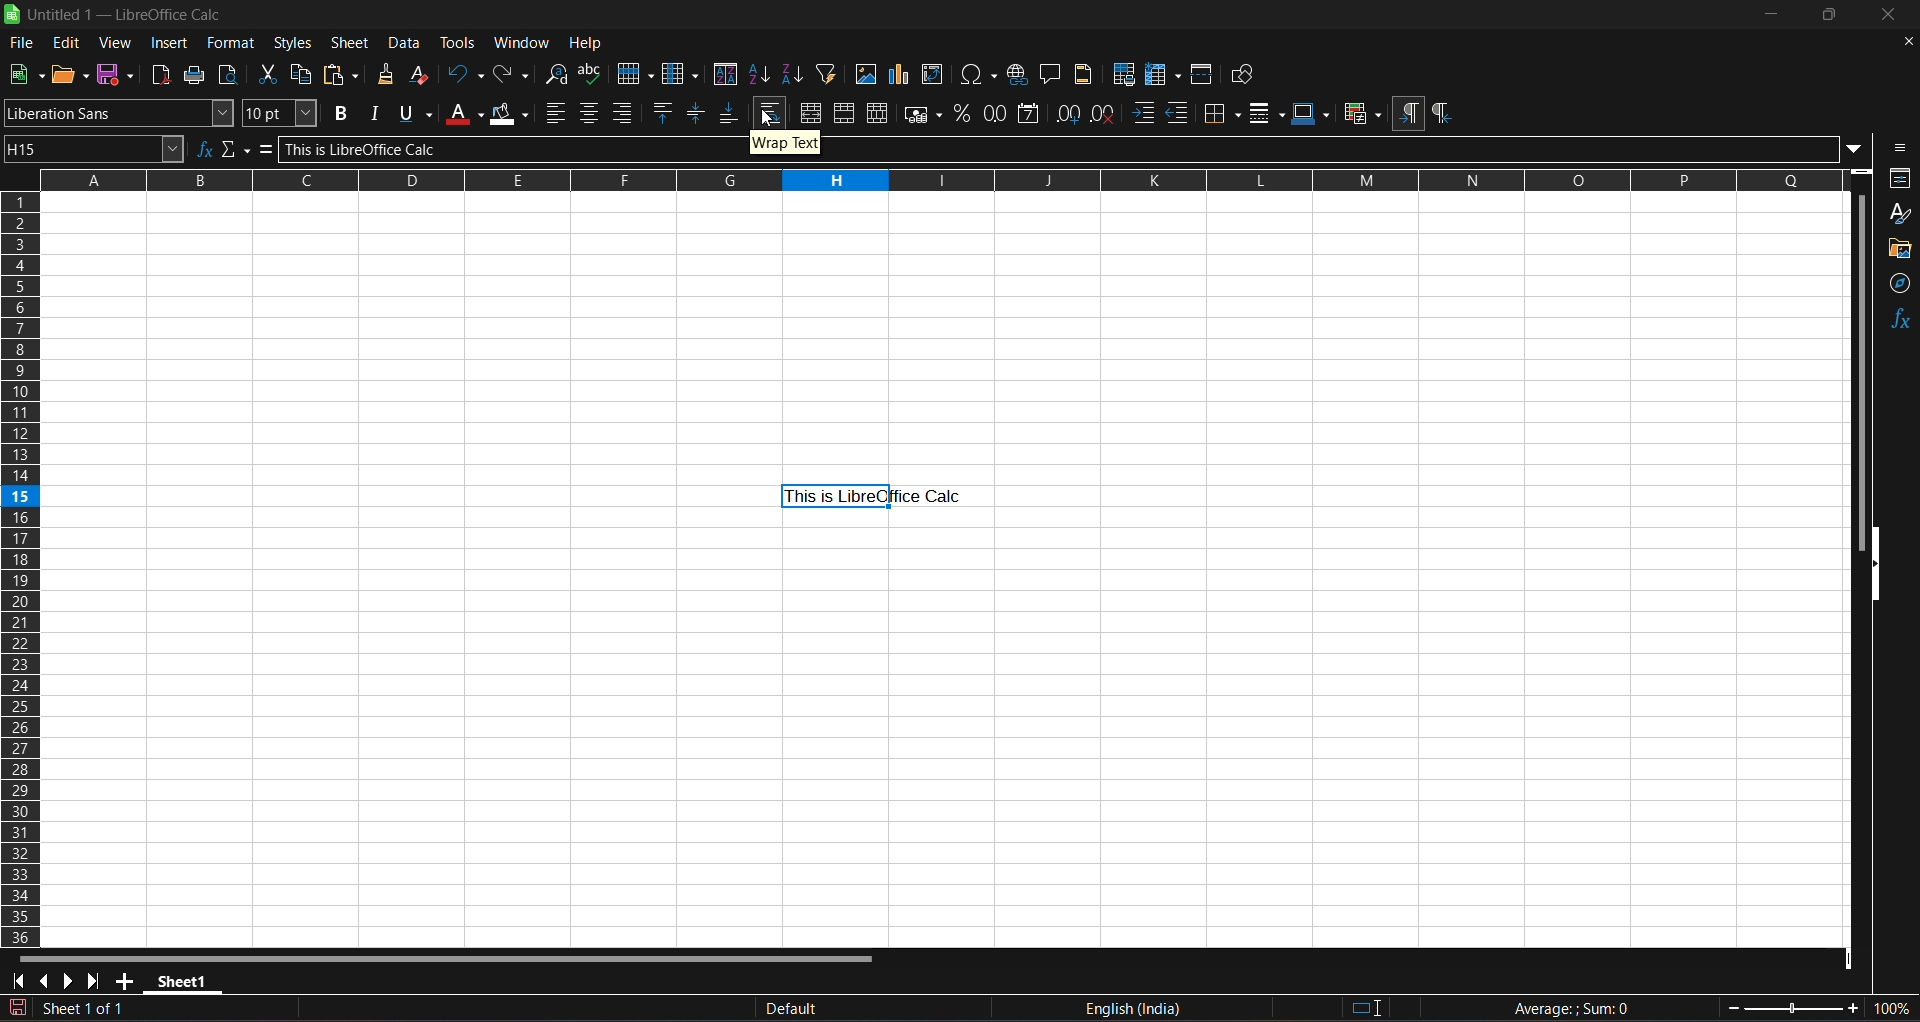 The height and width of the screenshot is (1022, 1920). Describe the element at coordinates (900, 73) in the screenshot. I see `insert chart` at that location.